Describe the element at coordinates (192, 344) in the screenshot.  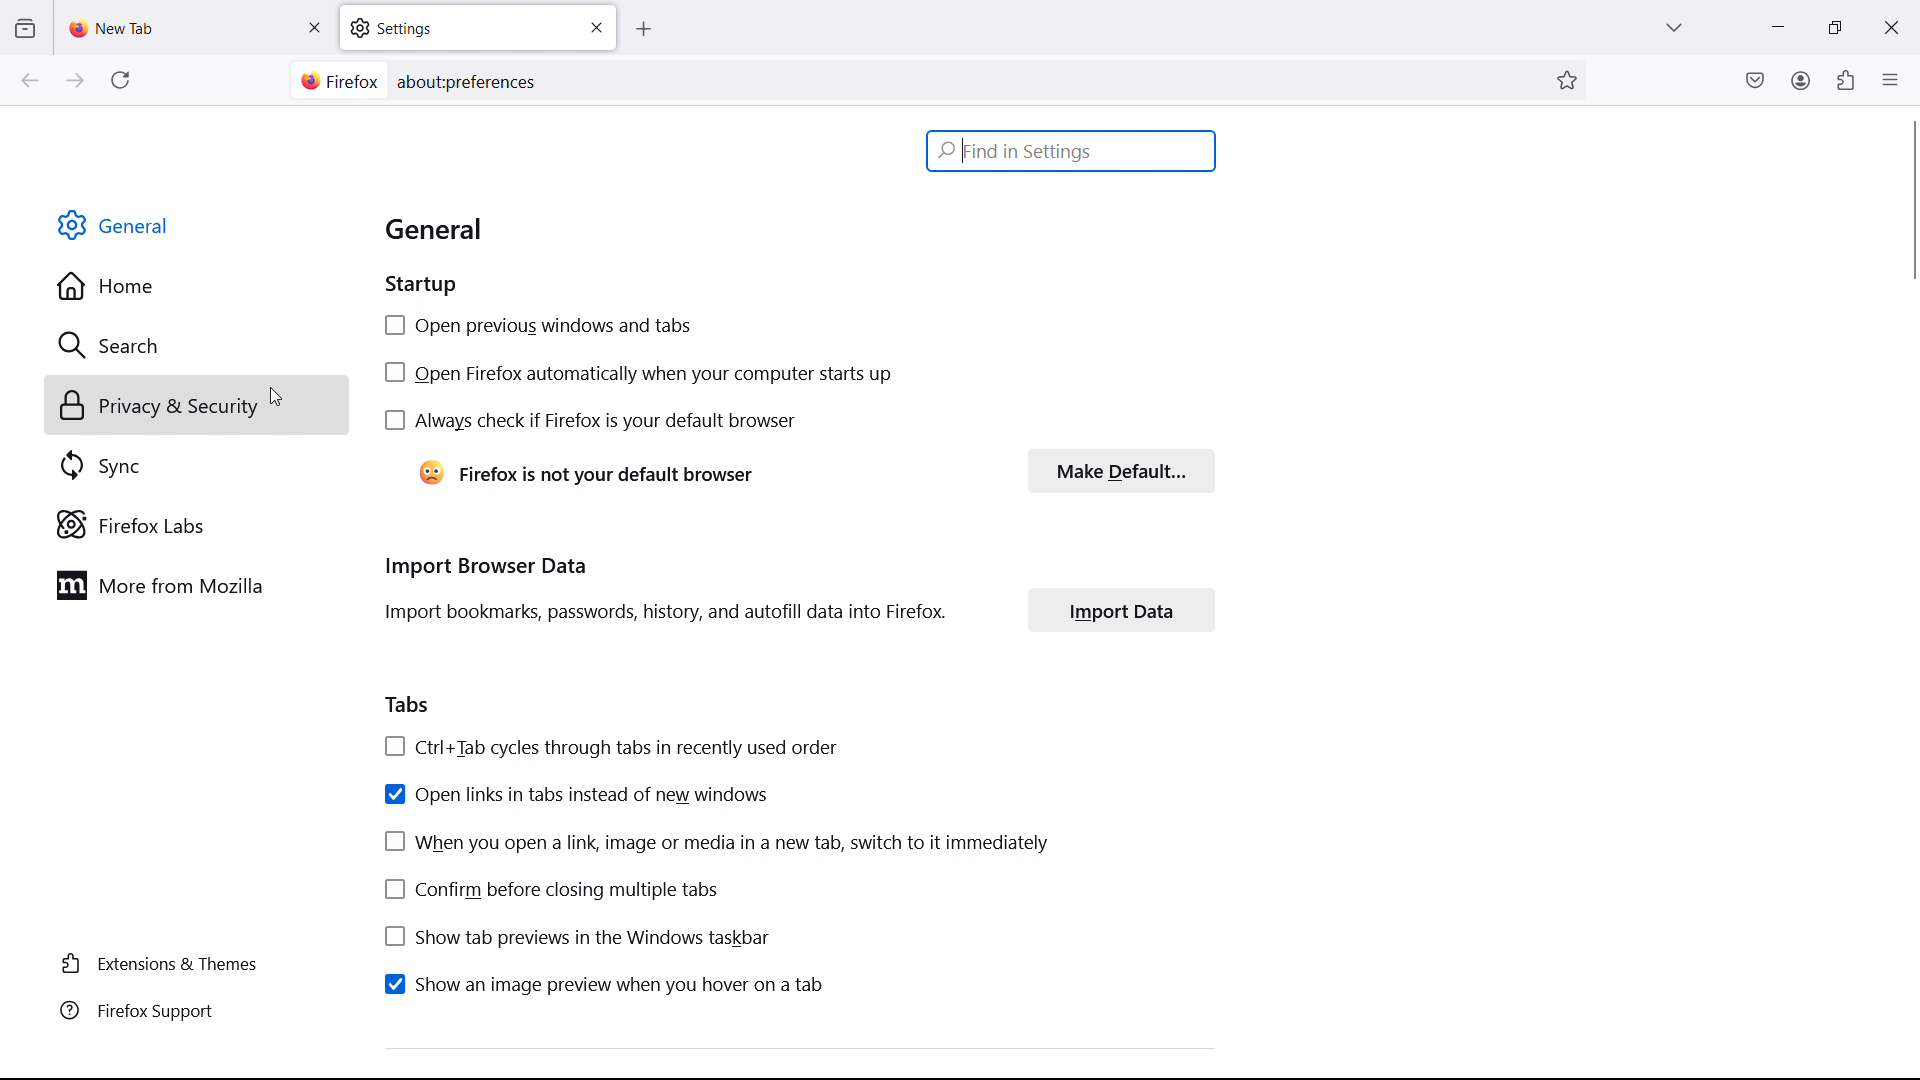
I see `search` at that location.